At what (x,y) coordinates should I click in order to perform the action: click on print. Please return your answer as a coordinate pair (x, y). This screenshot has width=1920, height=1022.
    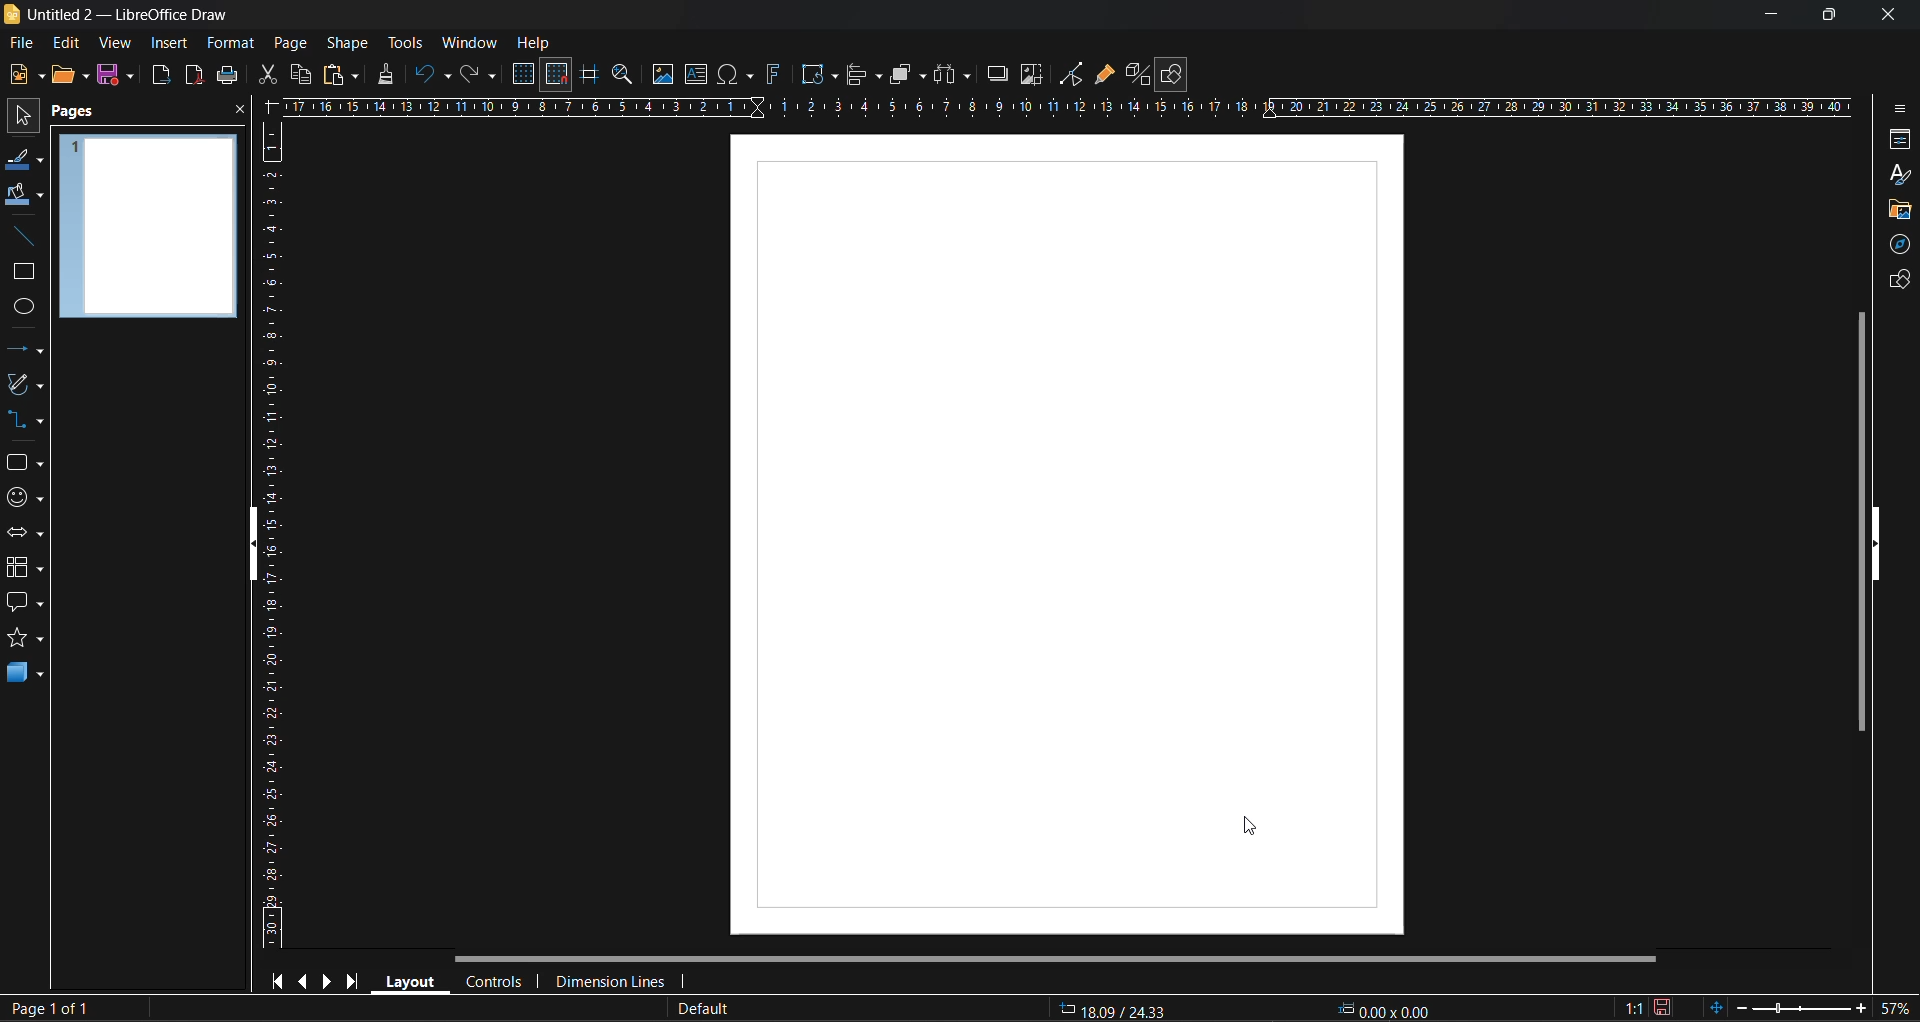
    Looking at the image, I should click on (229, 76).